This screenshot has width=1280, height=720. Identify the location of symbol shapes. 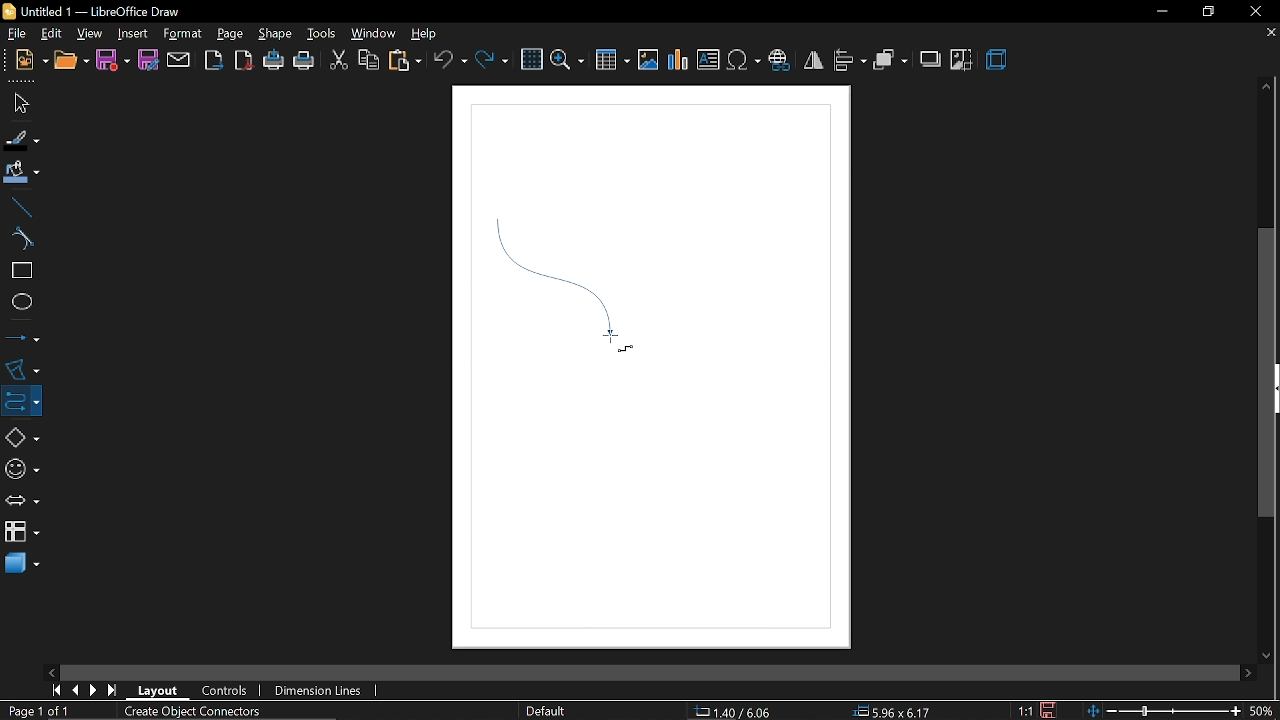
(20, 466).